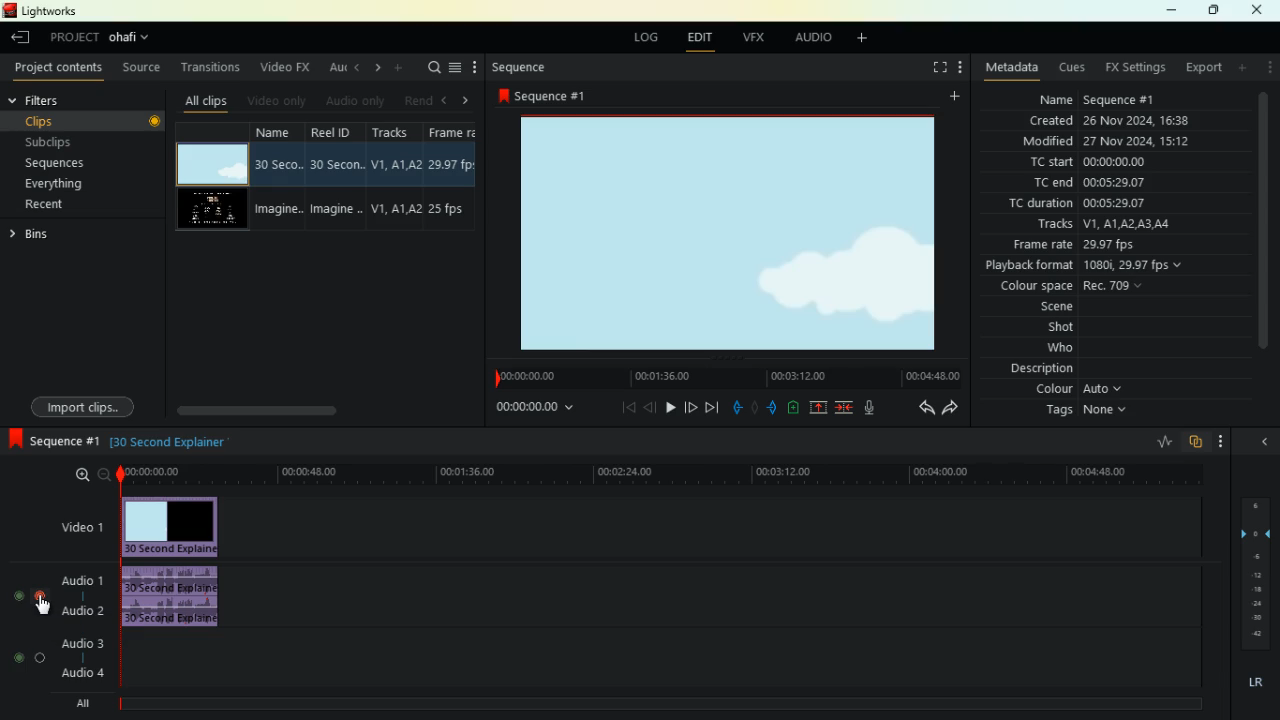 Image resolution: width=1280 pixels, height=720 pixels. What do you see at coordinates (1081, 412) in the screenshot?
I see `tags` at bounding box center [1081, 412].